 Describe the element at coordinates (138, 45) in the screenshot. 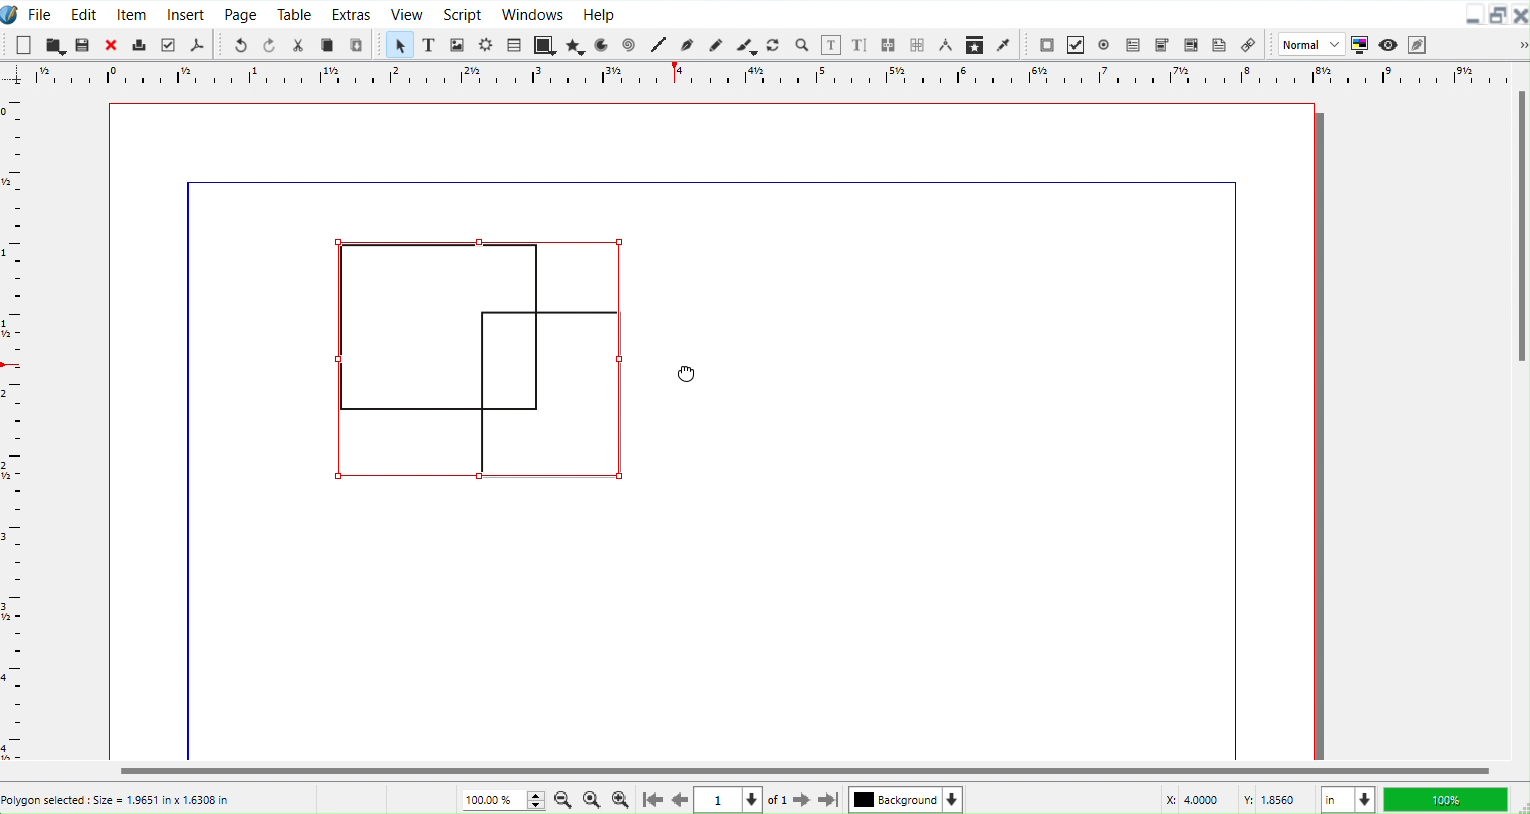

I see `Print` at that location.